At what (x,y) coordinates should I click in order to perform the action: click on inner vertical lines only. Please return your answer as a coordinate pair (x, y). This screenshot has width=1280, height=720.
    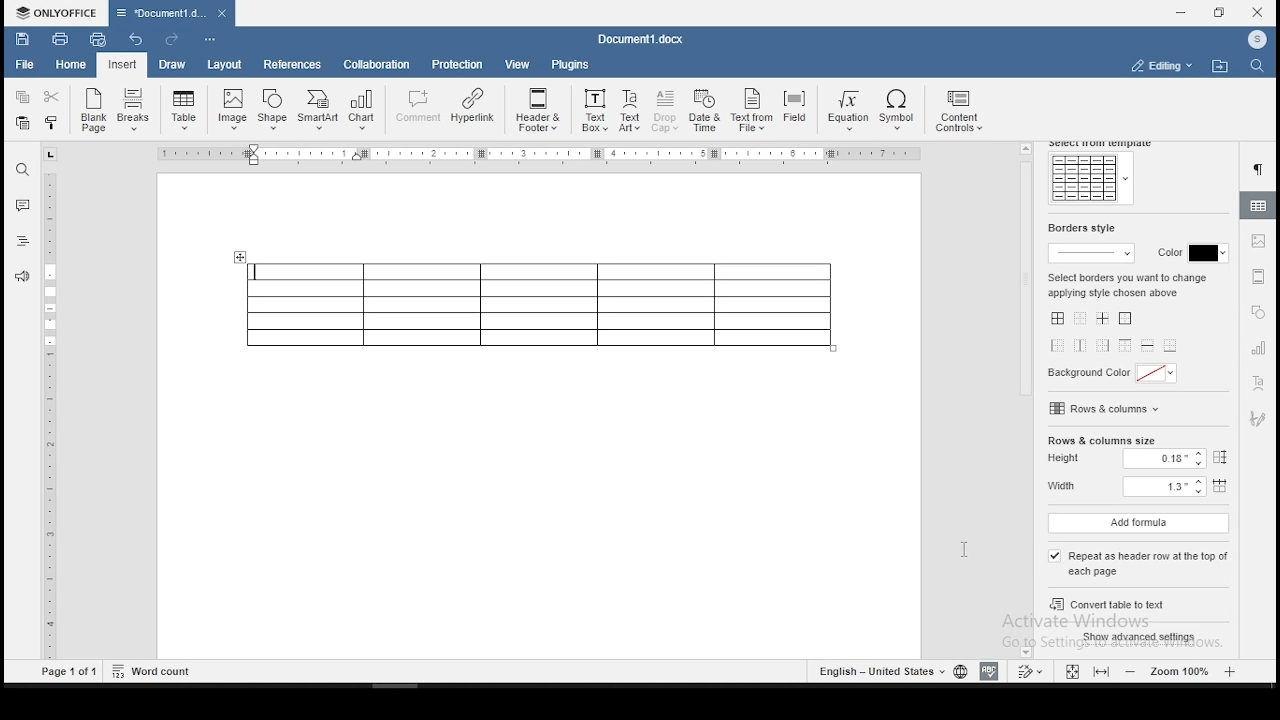
    Looking at the image, I should click on (1081, 346).